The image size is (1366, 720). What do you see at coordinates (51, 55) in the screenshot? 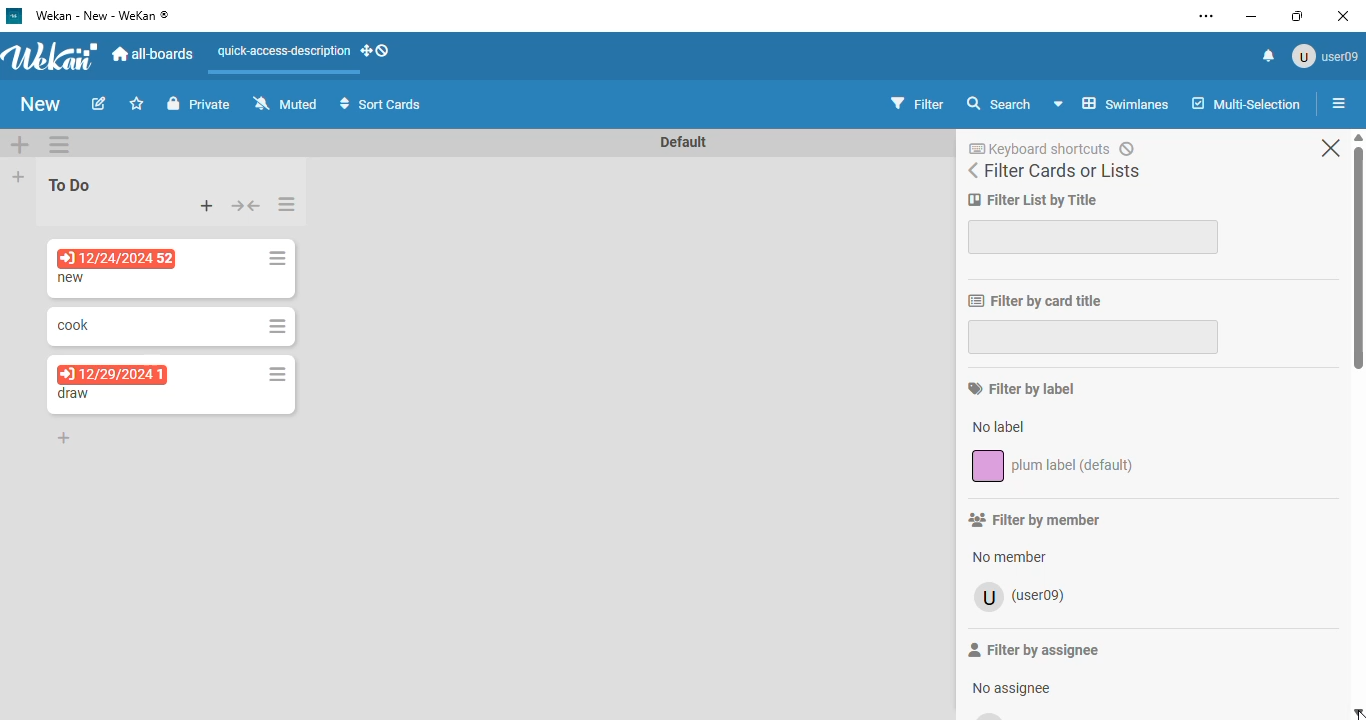
I see `wekan` at bounding box center [51, 55].